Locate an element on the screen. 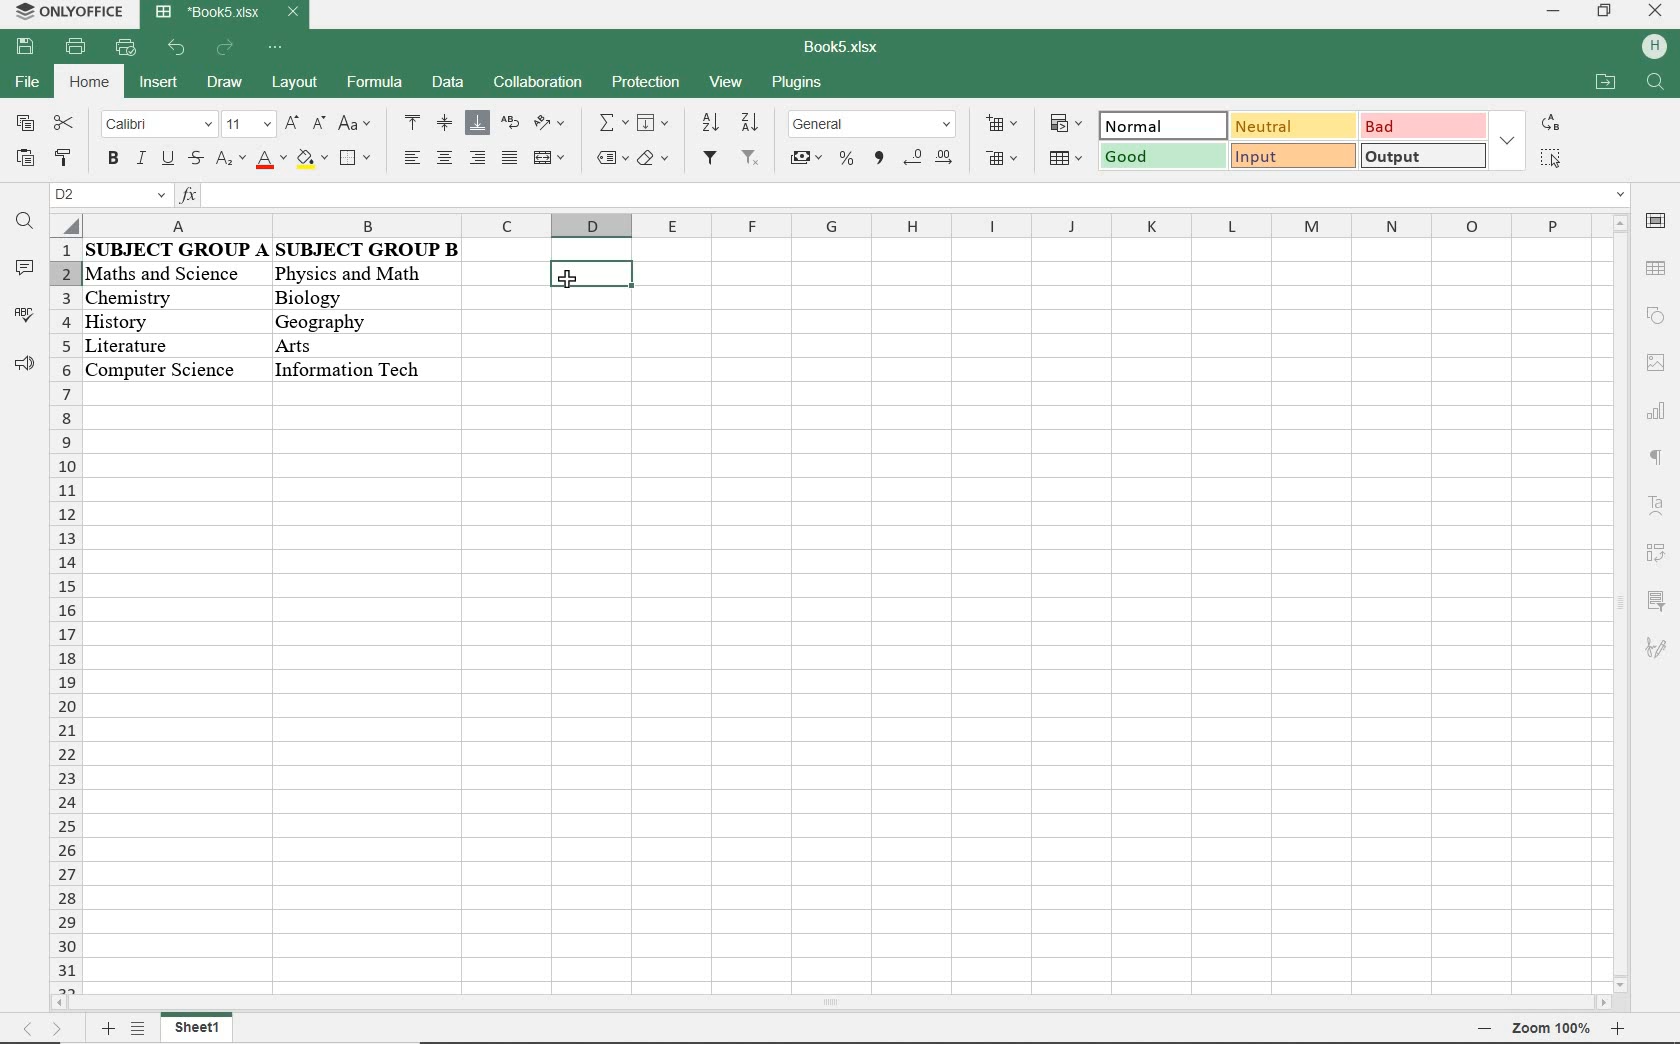 The image size is (1680, 1044). data is located at coordinates (276, 250).